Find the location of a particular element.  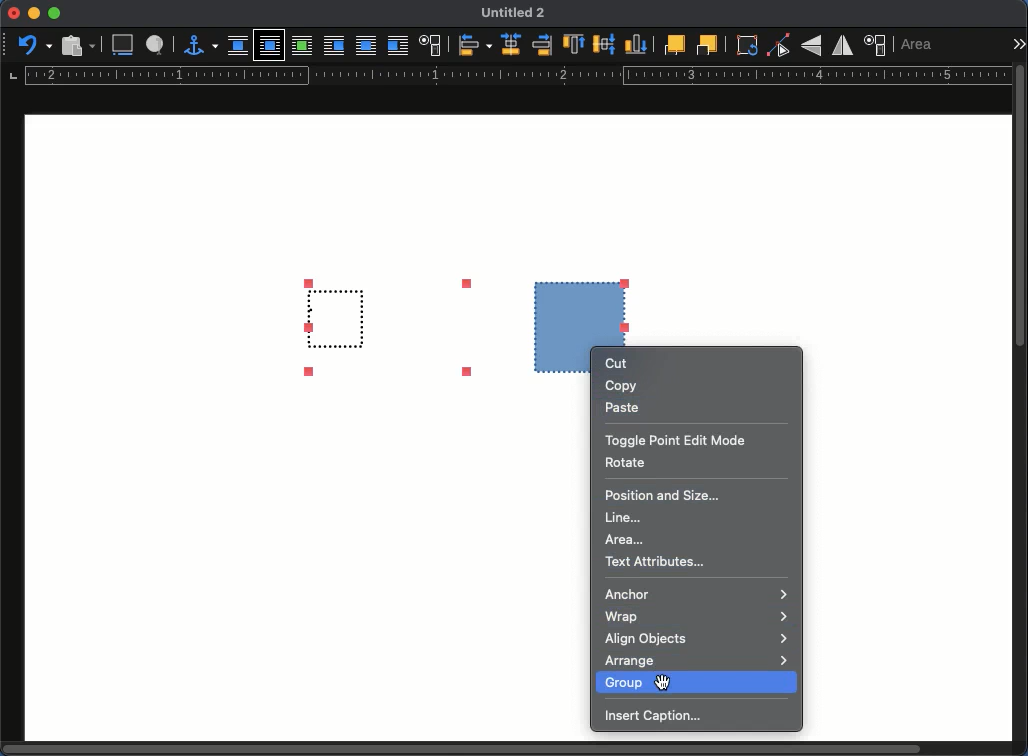

maximize is located at coordinates (55, 13).